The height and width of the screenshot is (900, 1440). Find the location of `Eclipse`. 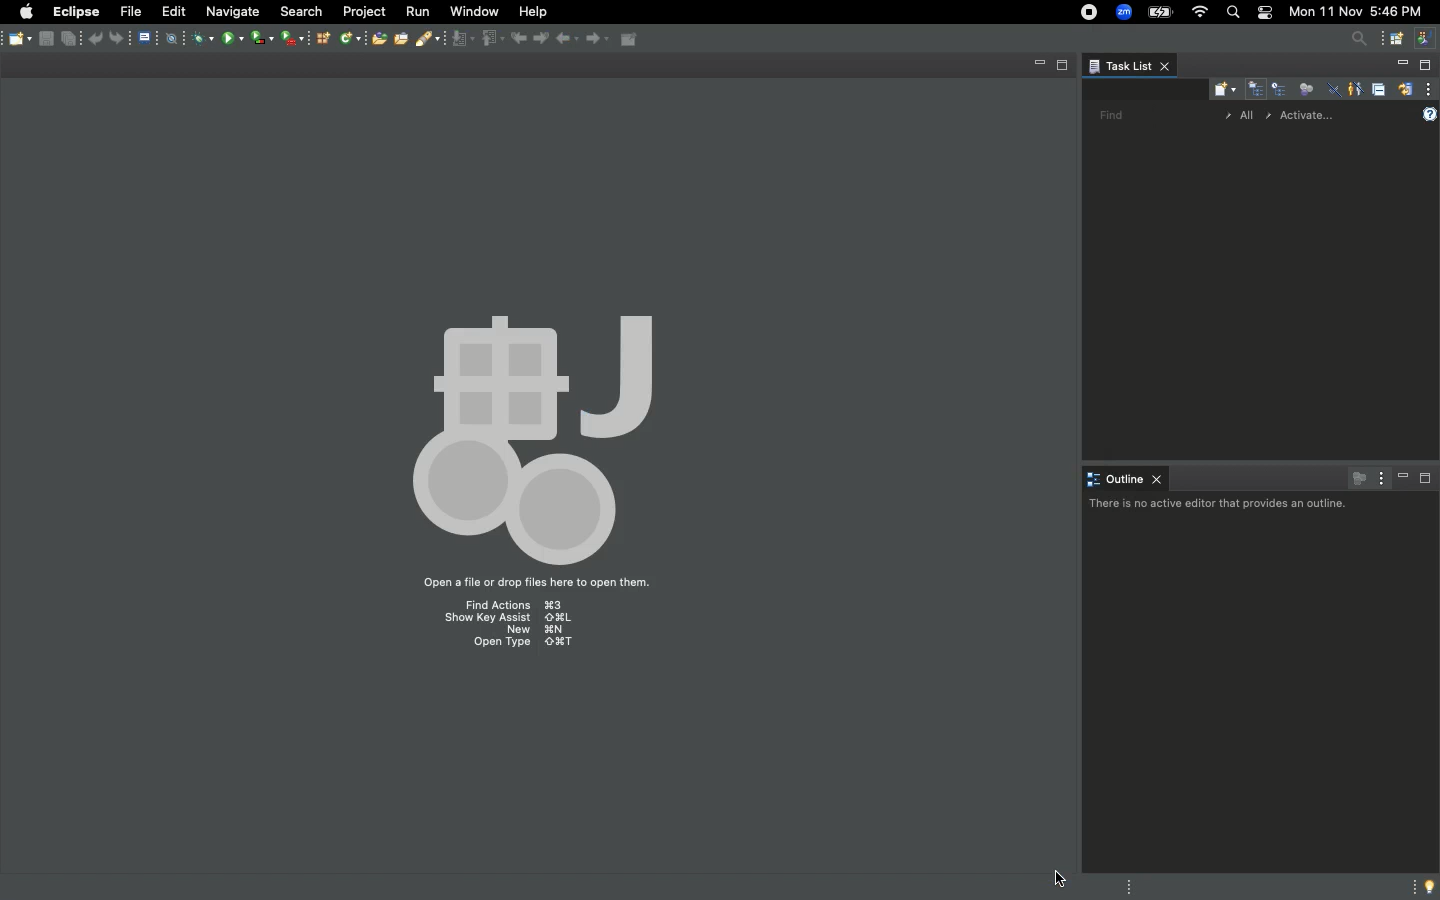

Eclipse is located at coordinates (74, 11).